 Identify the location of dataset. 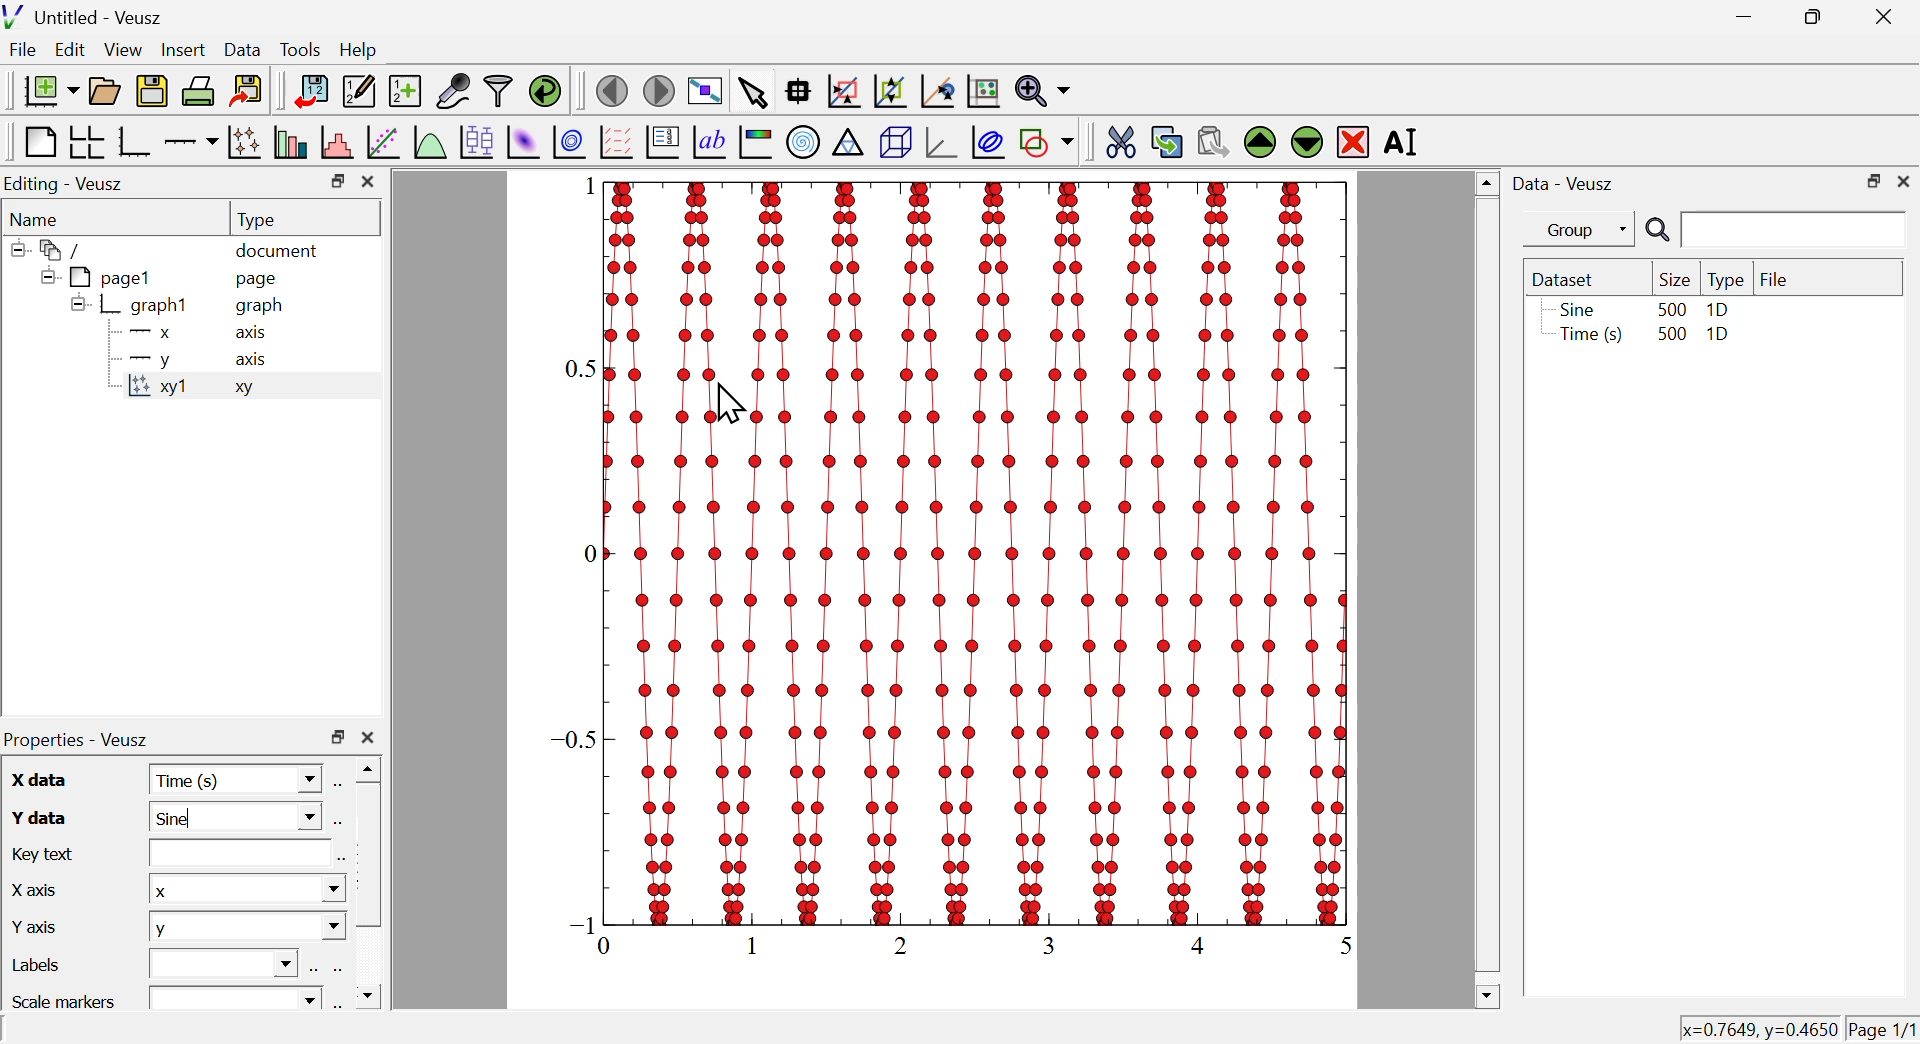
(1568, 279).